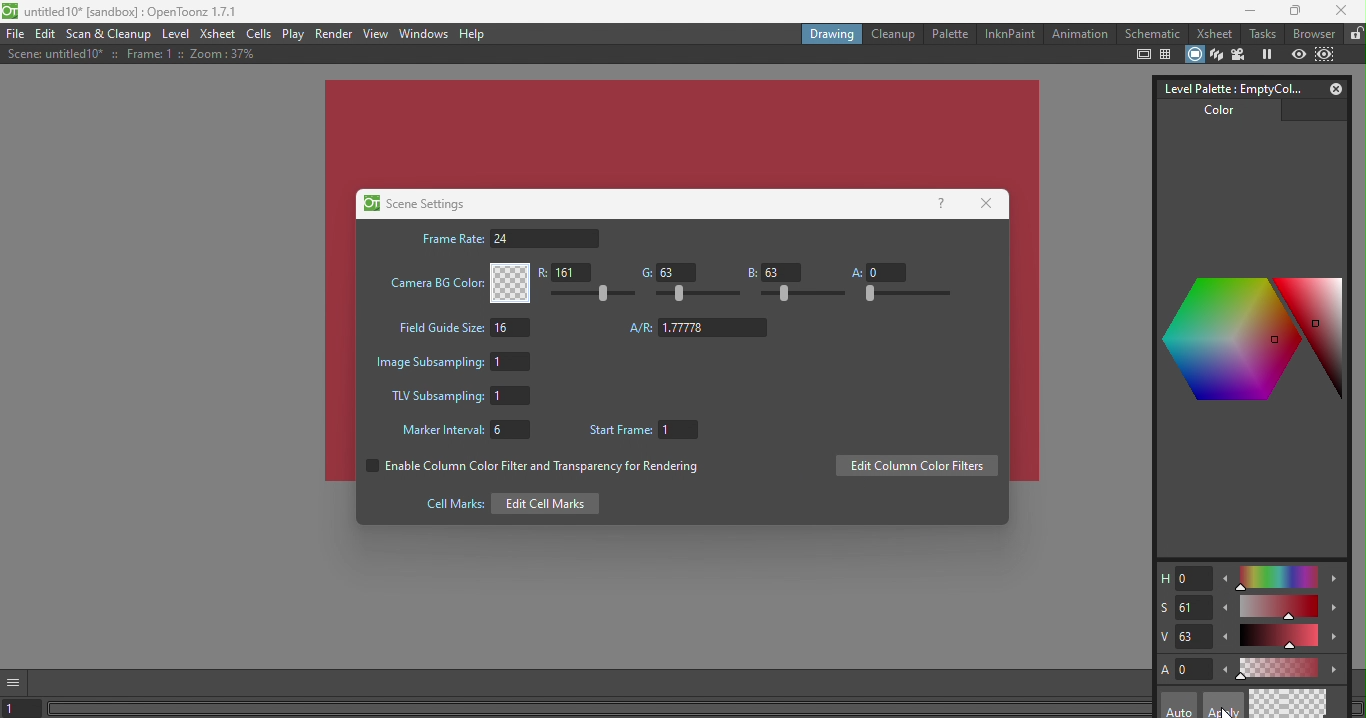  Describe the element at coordinates (1292, 12) in the screenshot. I see `Maximize` at that location.